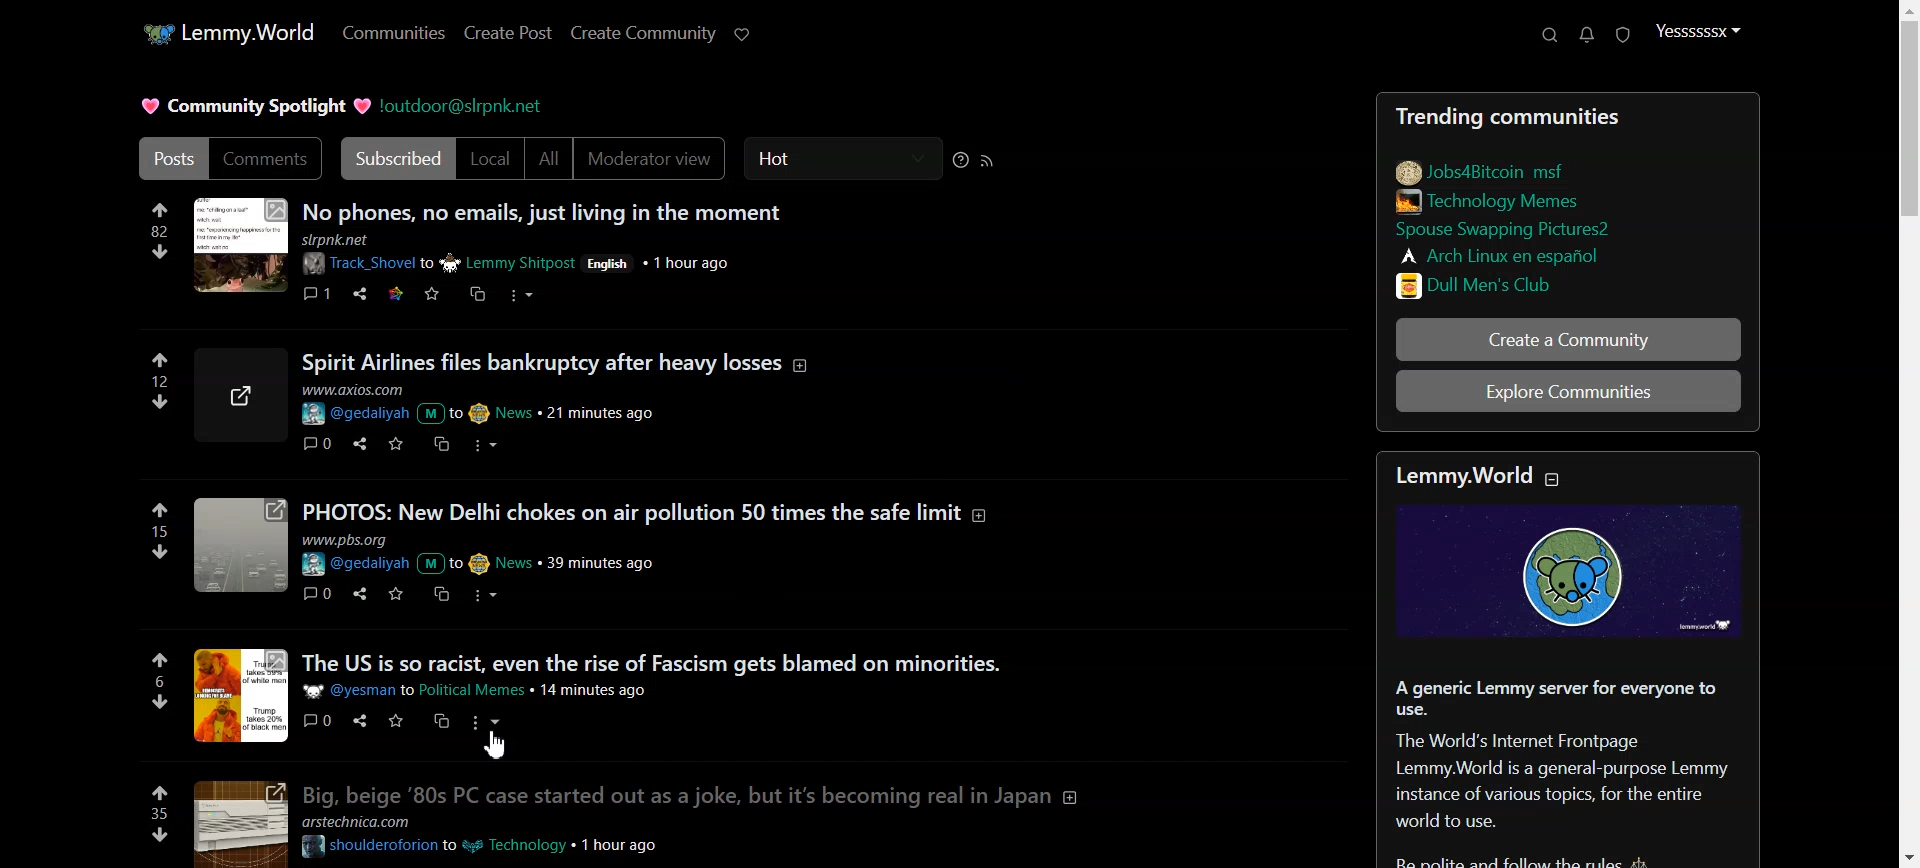  What do you see at coordinates (162, 380) in the screenshot?
I see `numbers` at bounding box center [162, 380].